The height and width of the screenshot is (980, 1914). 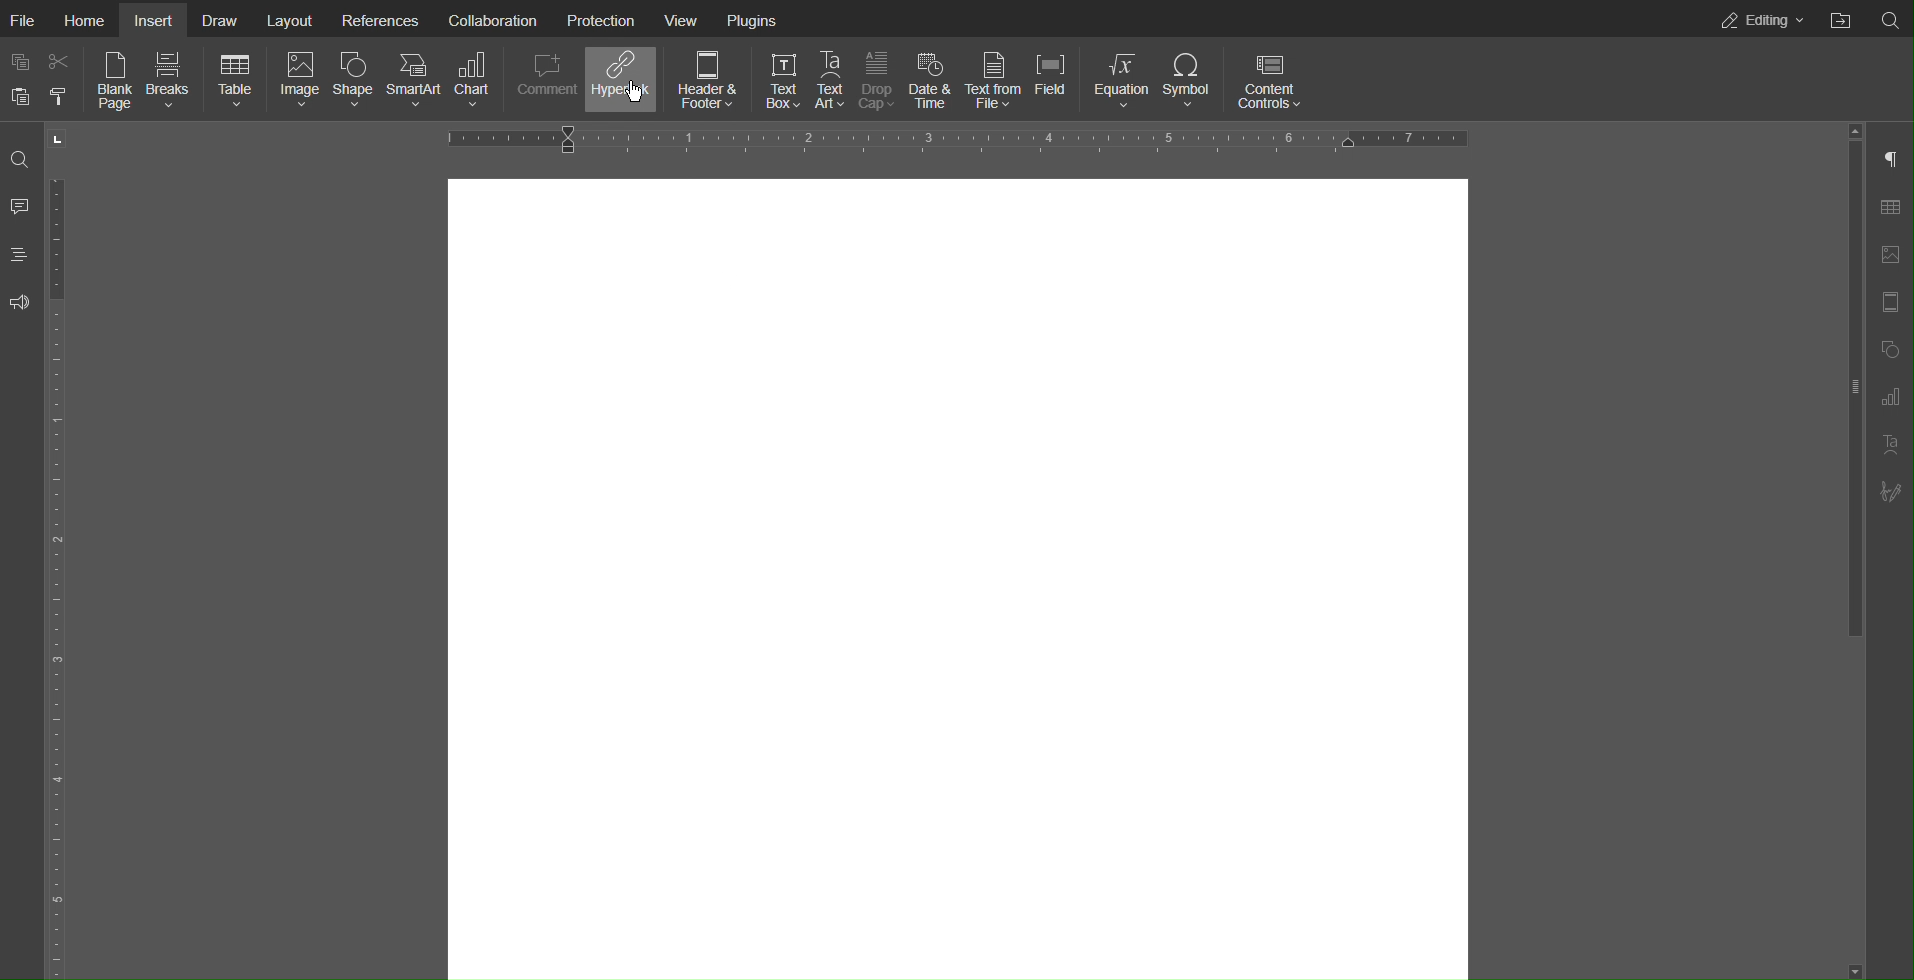 What do you see at coordinates (64, 575) in the screenshot?
I see `Vertical Ruler` at bounding box center [64, 575].